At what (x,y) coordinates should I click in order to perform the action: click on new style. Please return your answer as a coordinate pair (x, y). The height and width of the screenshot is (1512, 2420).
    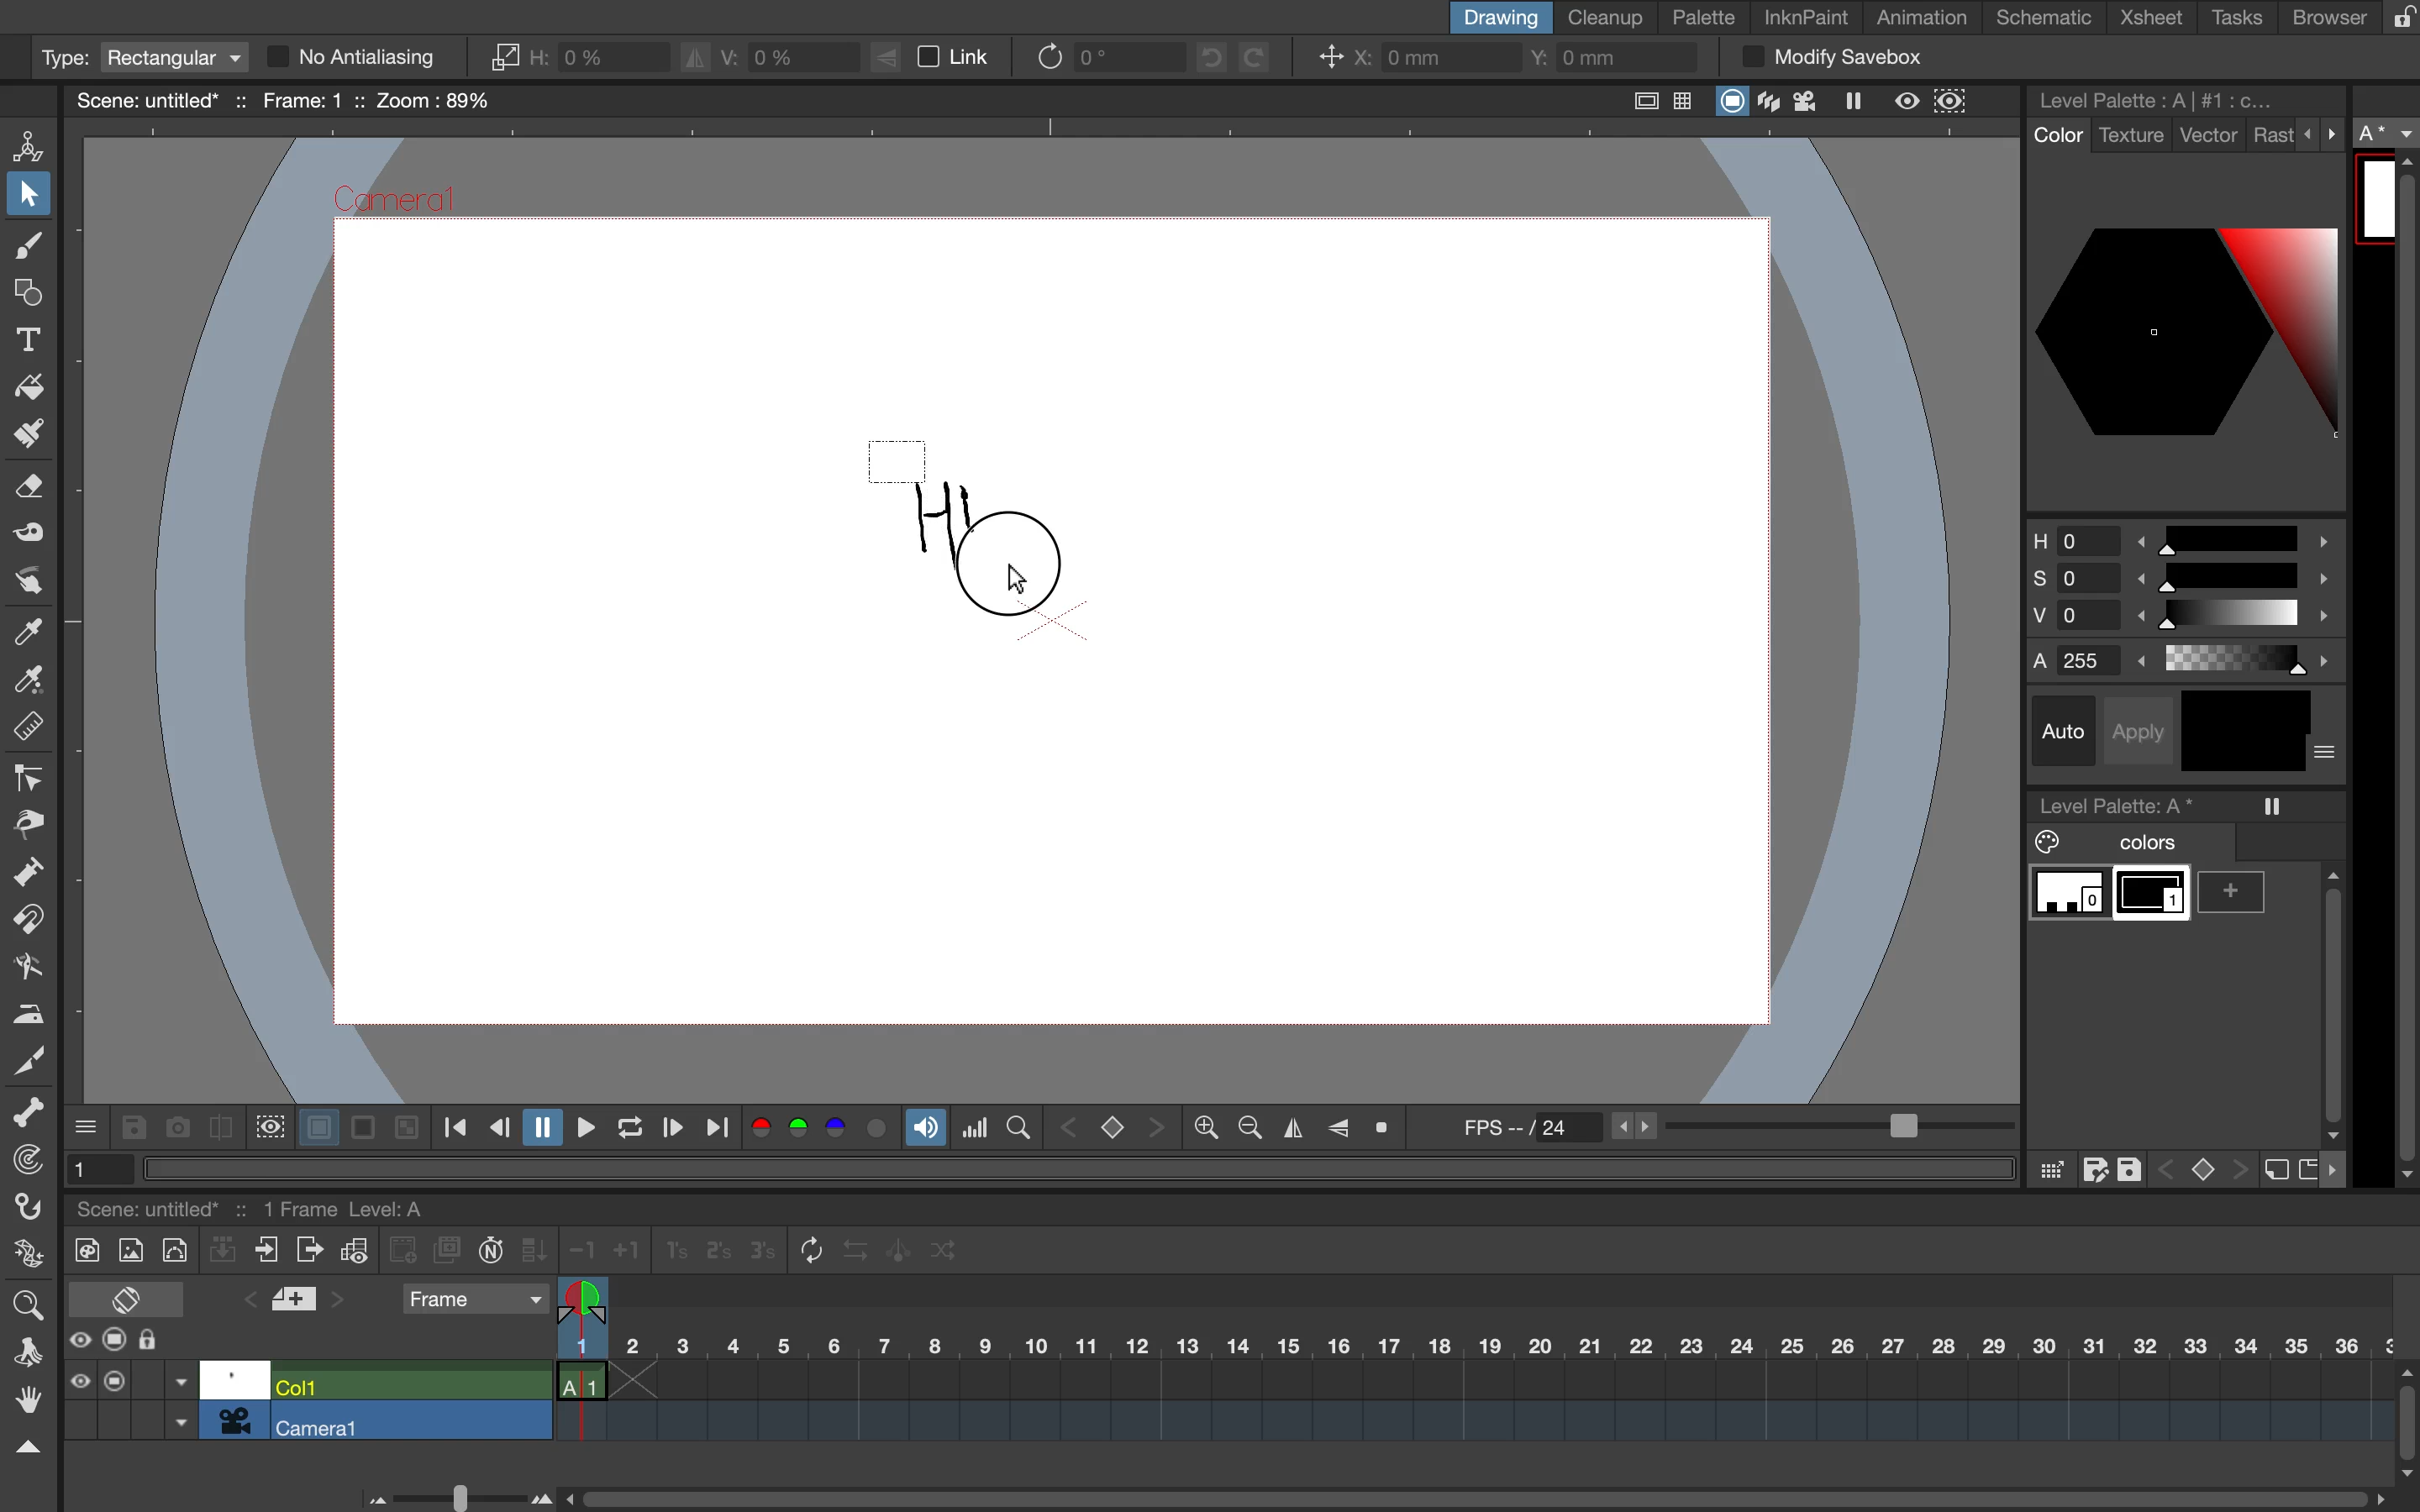
    Looking at the image, I should click on (2273, 1171).